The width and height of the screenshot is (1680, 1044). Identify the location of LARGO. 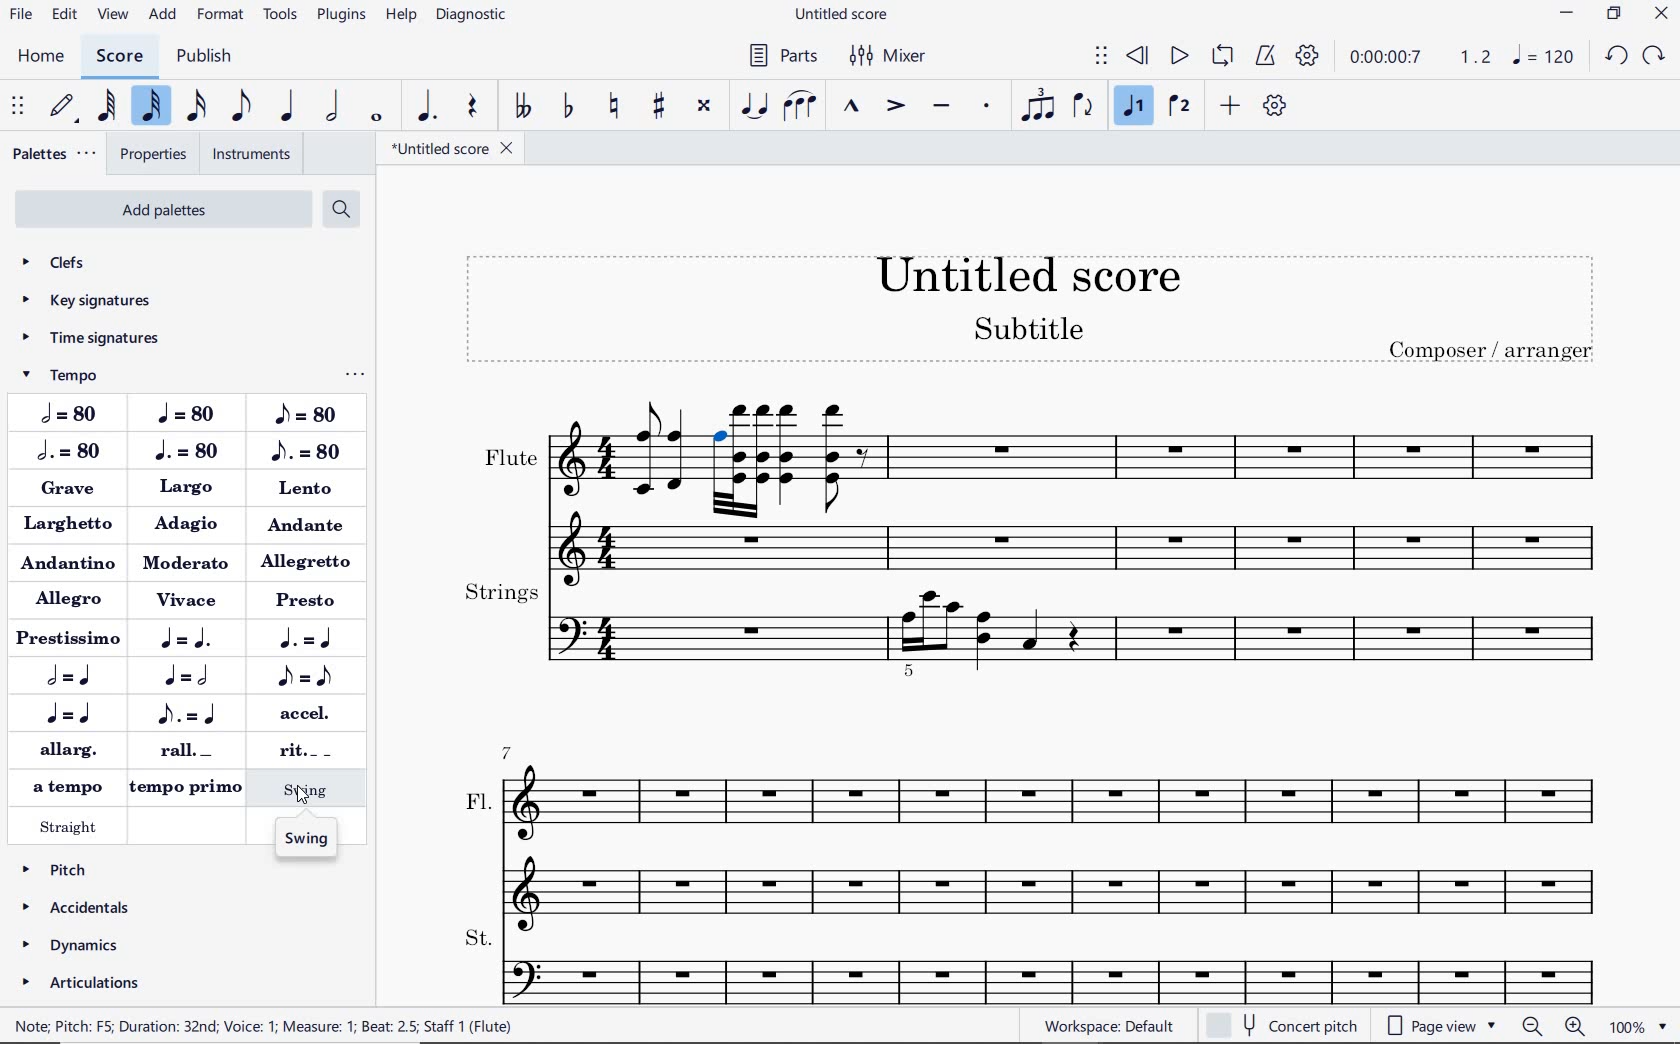
(187, 489).